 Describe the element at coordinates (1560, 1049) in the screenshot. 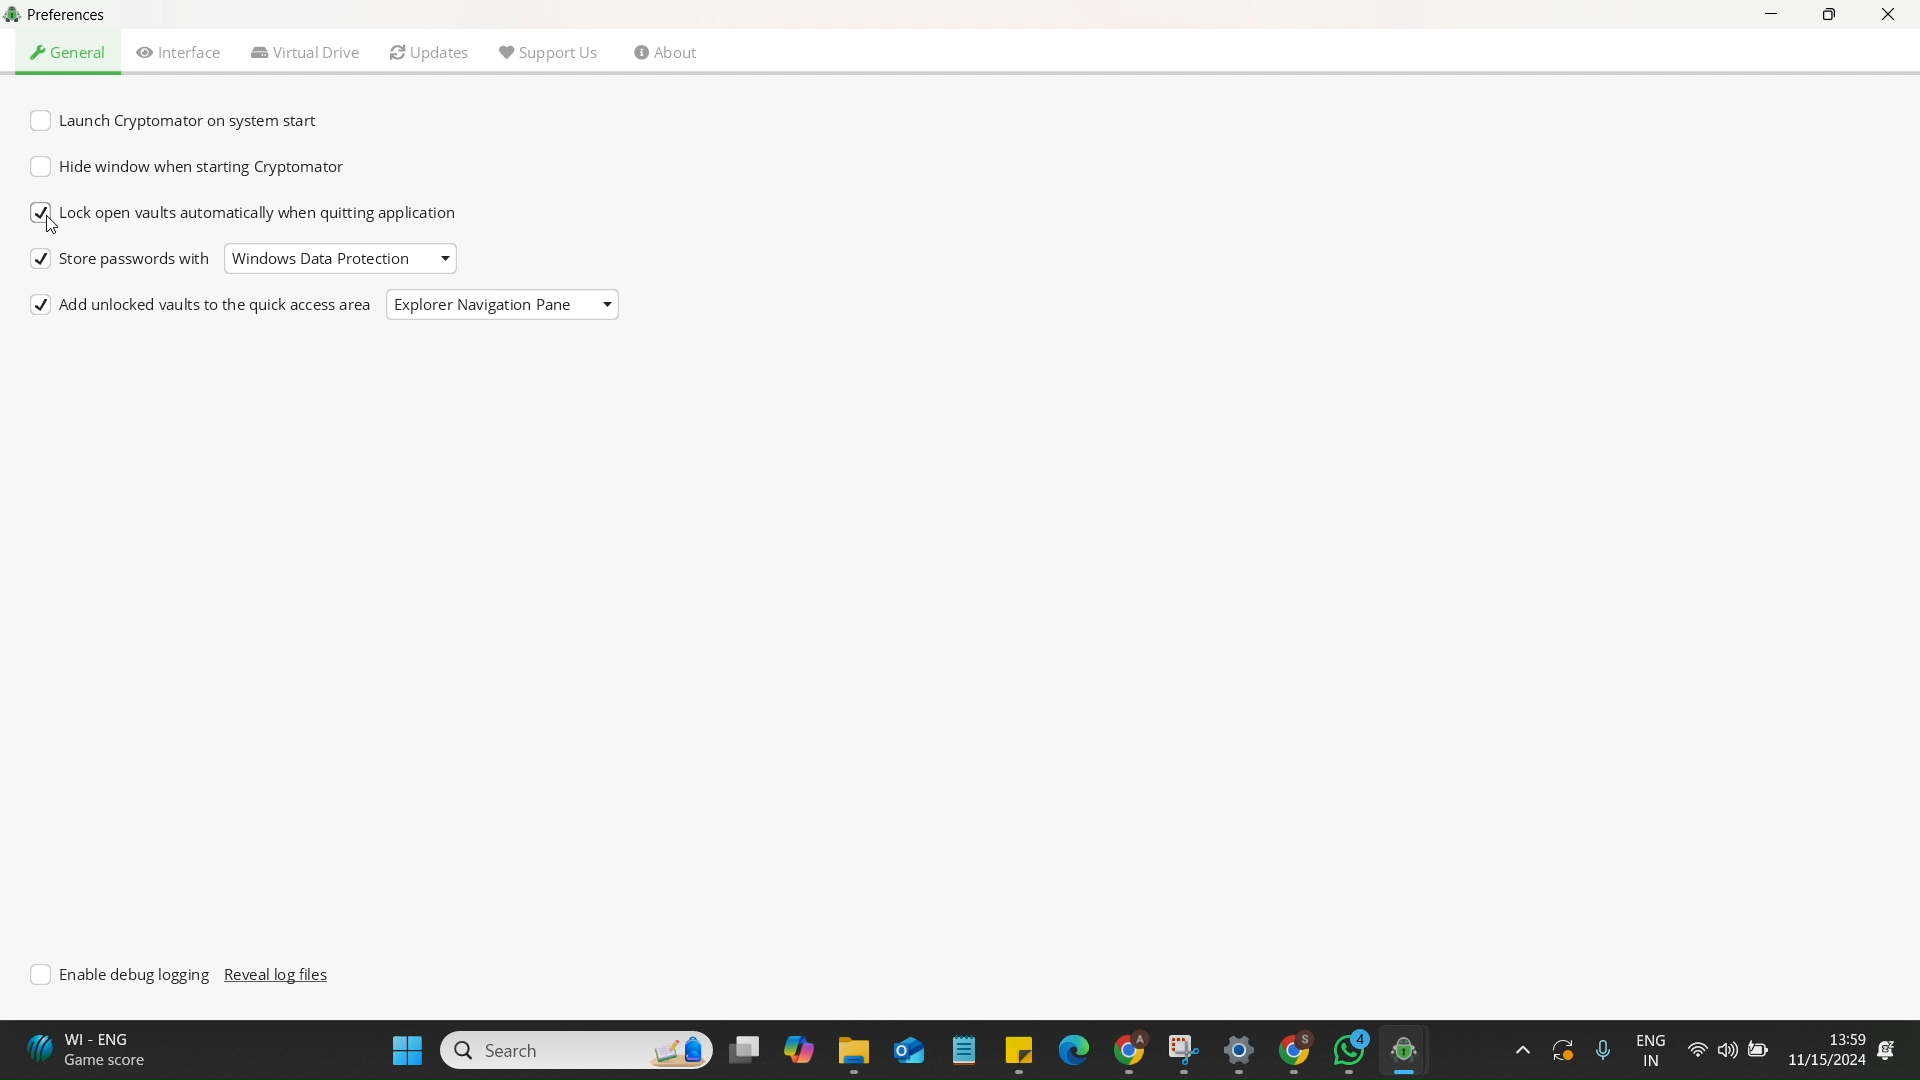

I see `Windows update` at that location.